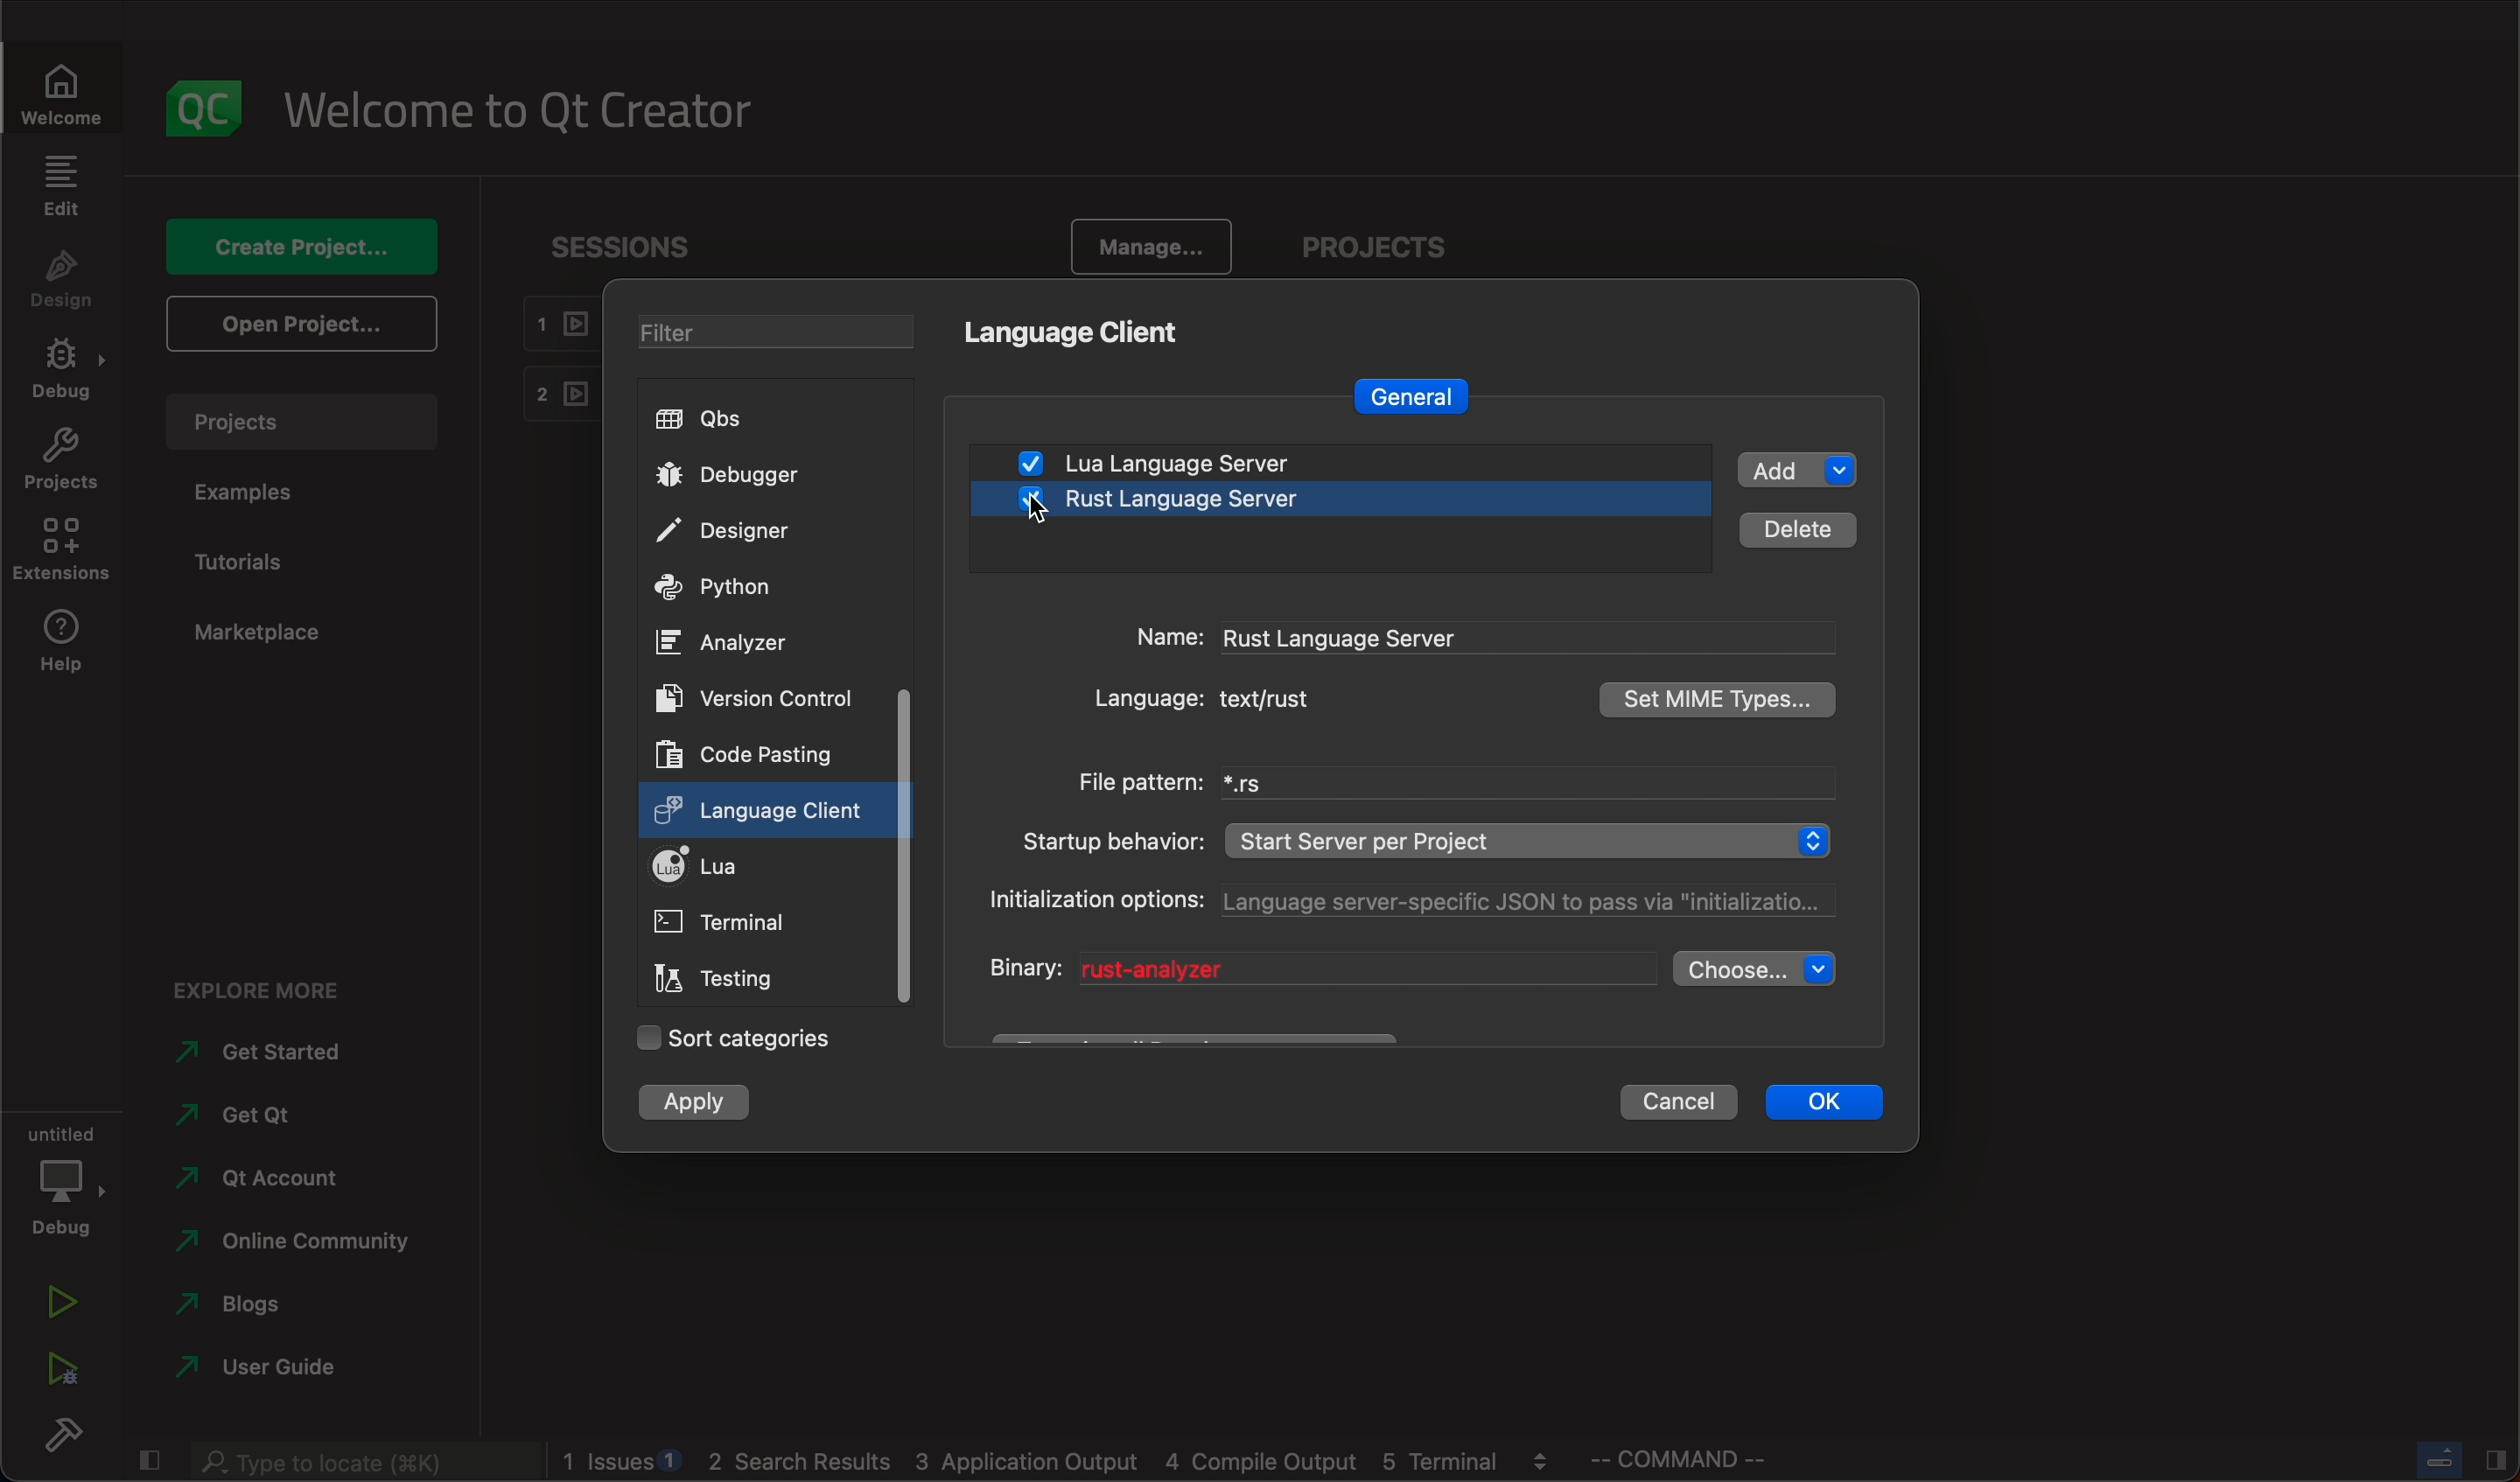 The height and width of the screenshot is (1482, 2520). Describe the element at coordinates (516, 111) in the screenshot. I see `welcome` at that location.